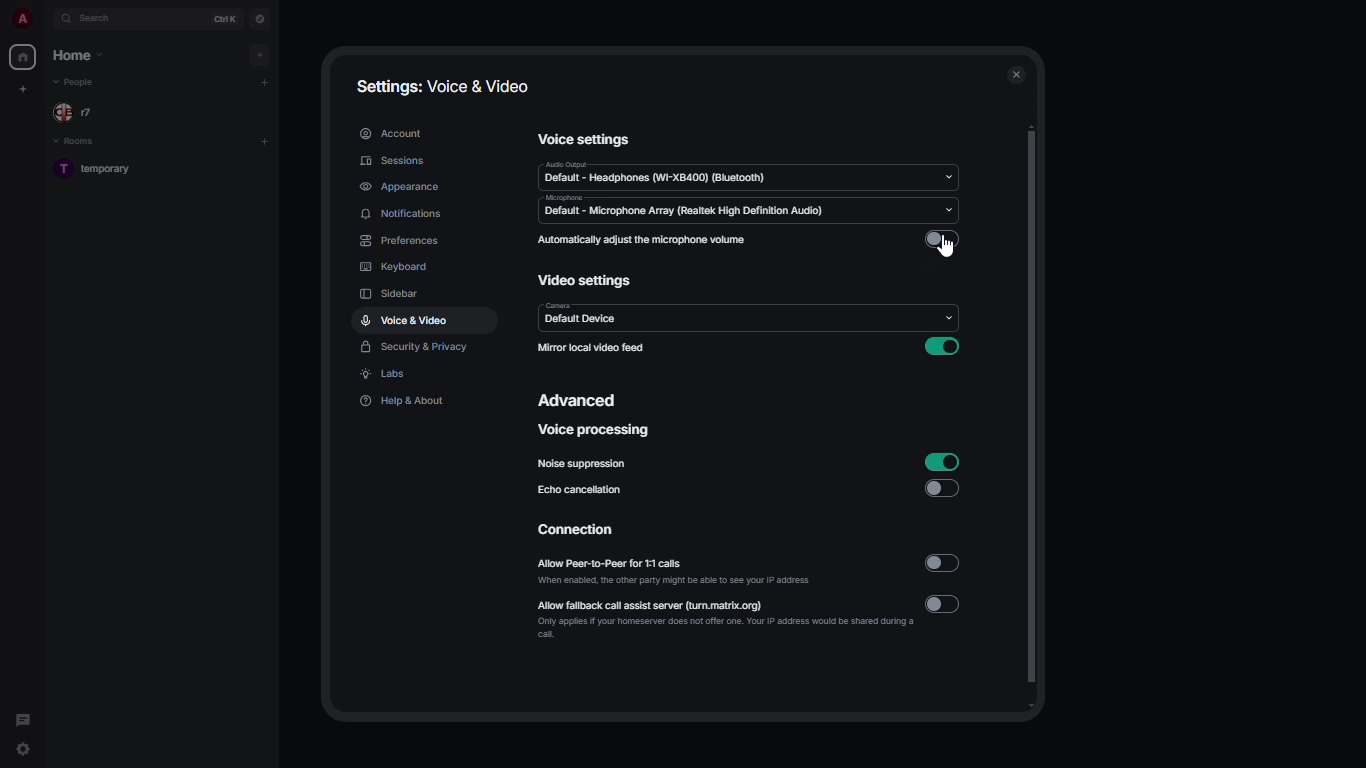  Describe the element at coordinates (950, 176) in the screenshot. I see `drop down` at that location.